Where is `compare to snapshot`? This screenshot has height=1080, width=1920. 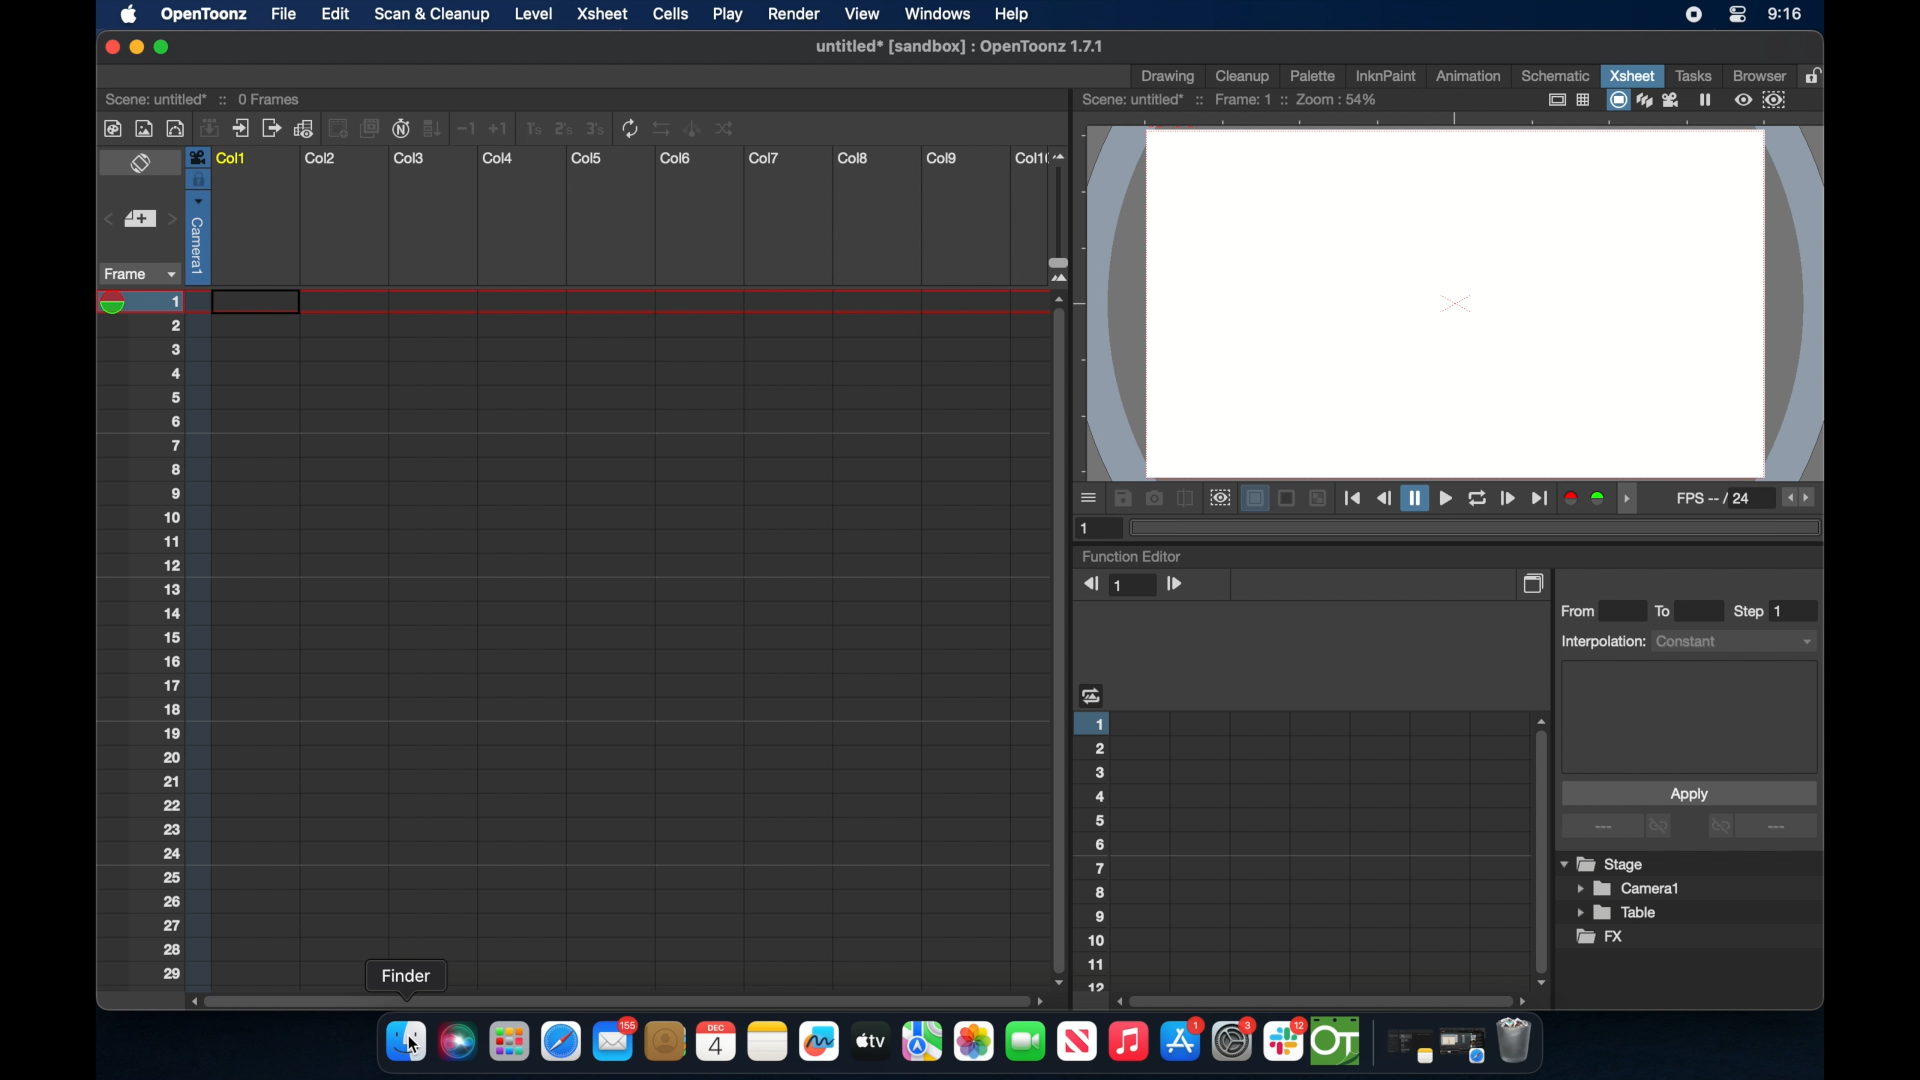 compare to snapshot is located at coordinates (1186, 499).